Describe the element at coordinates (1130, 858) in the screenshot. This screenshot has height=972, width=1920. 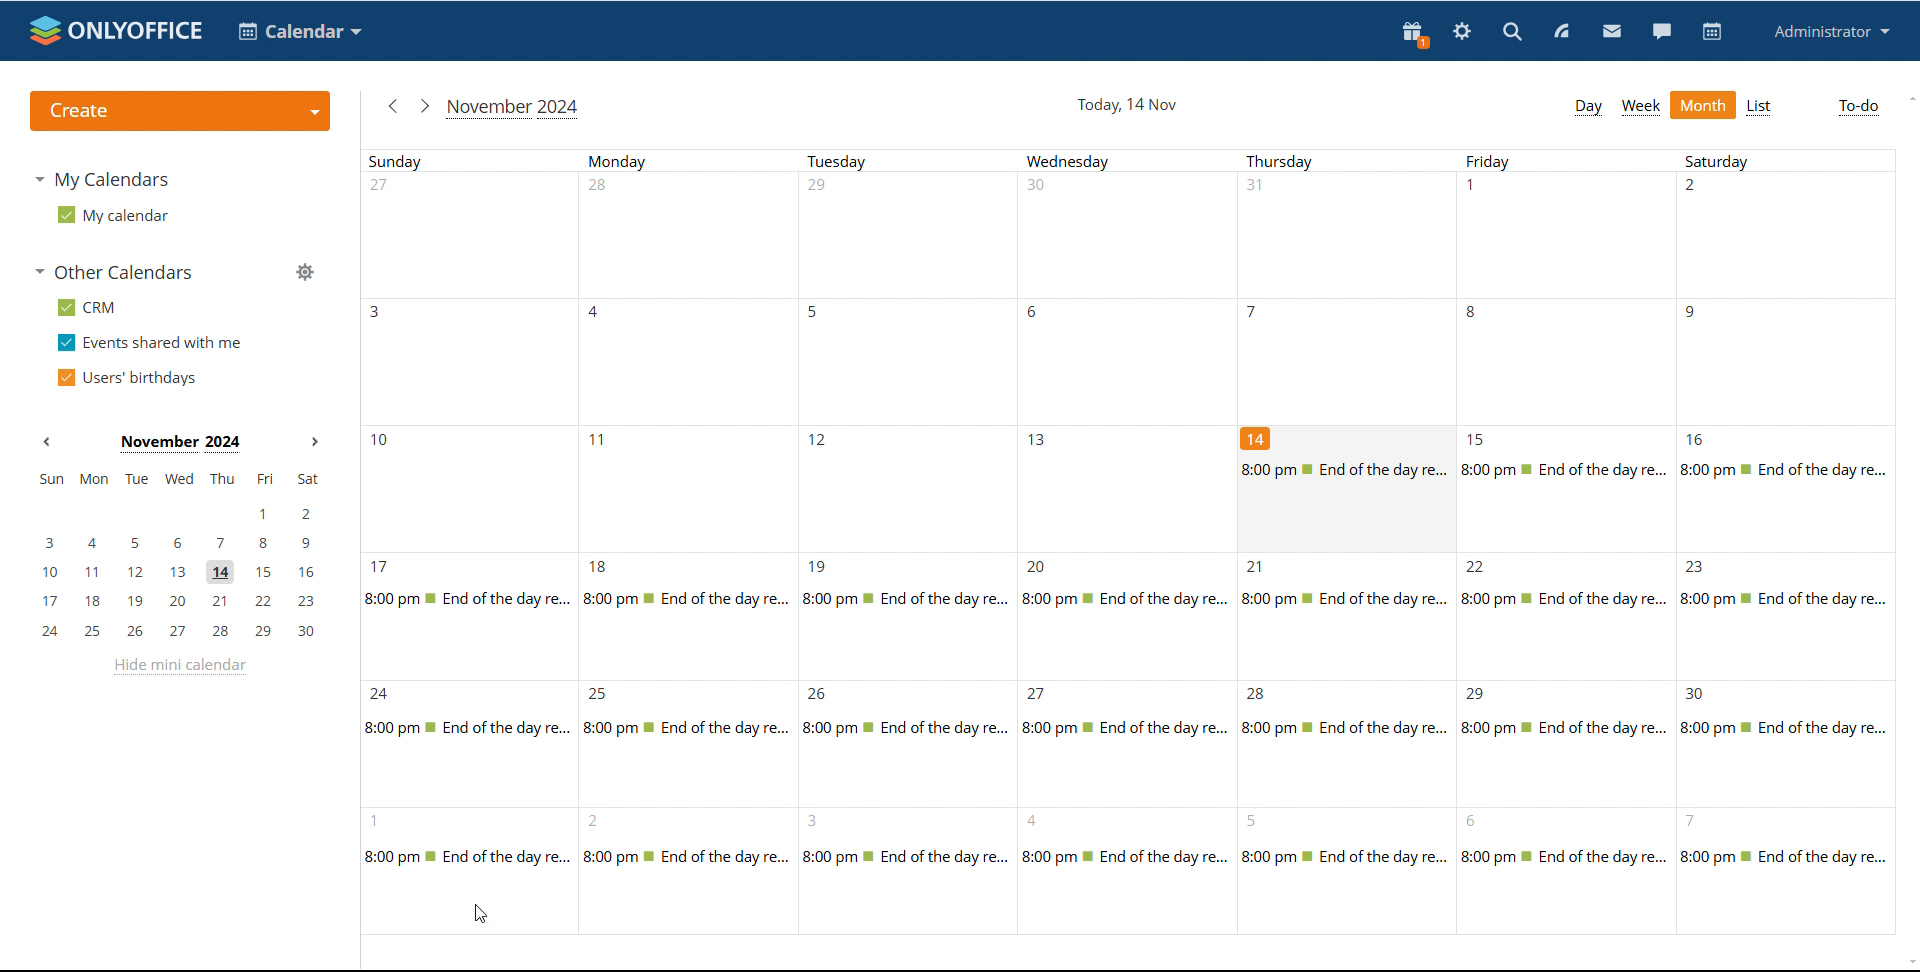
I see `Day details` at that location.